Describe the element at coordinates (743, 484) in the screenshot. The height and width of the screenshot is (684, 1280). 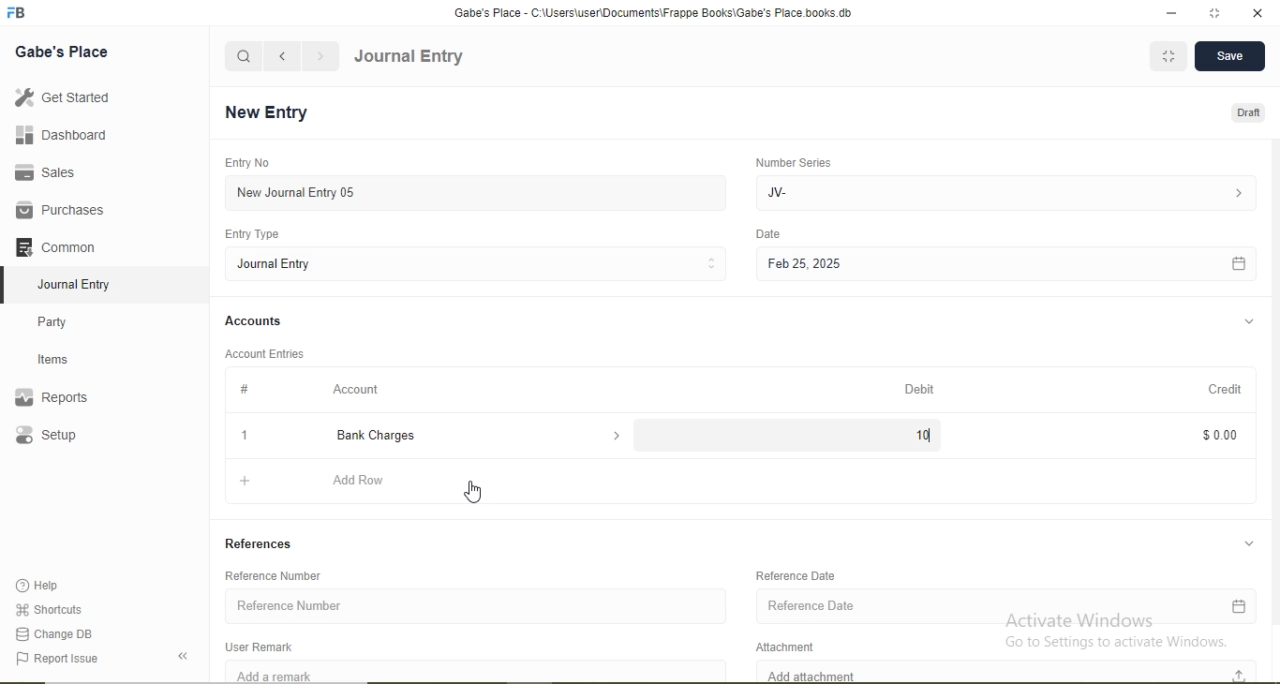
I see `+ Add Row` at that location.